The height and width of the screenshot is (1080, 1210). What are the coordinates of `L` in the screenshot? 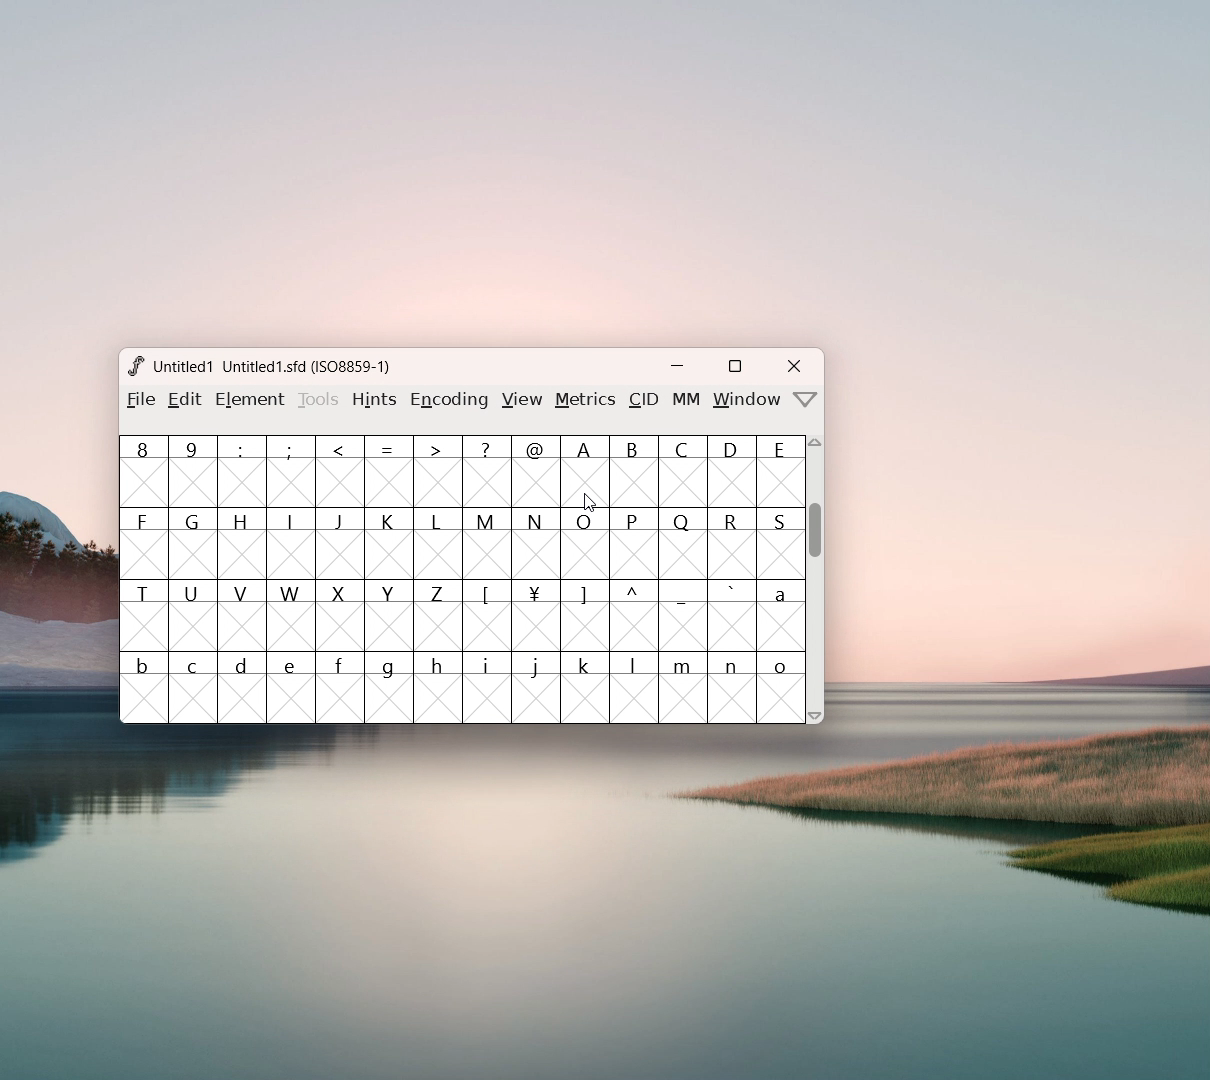 It's located at (439, 543).